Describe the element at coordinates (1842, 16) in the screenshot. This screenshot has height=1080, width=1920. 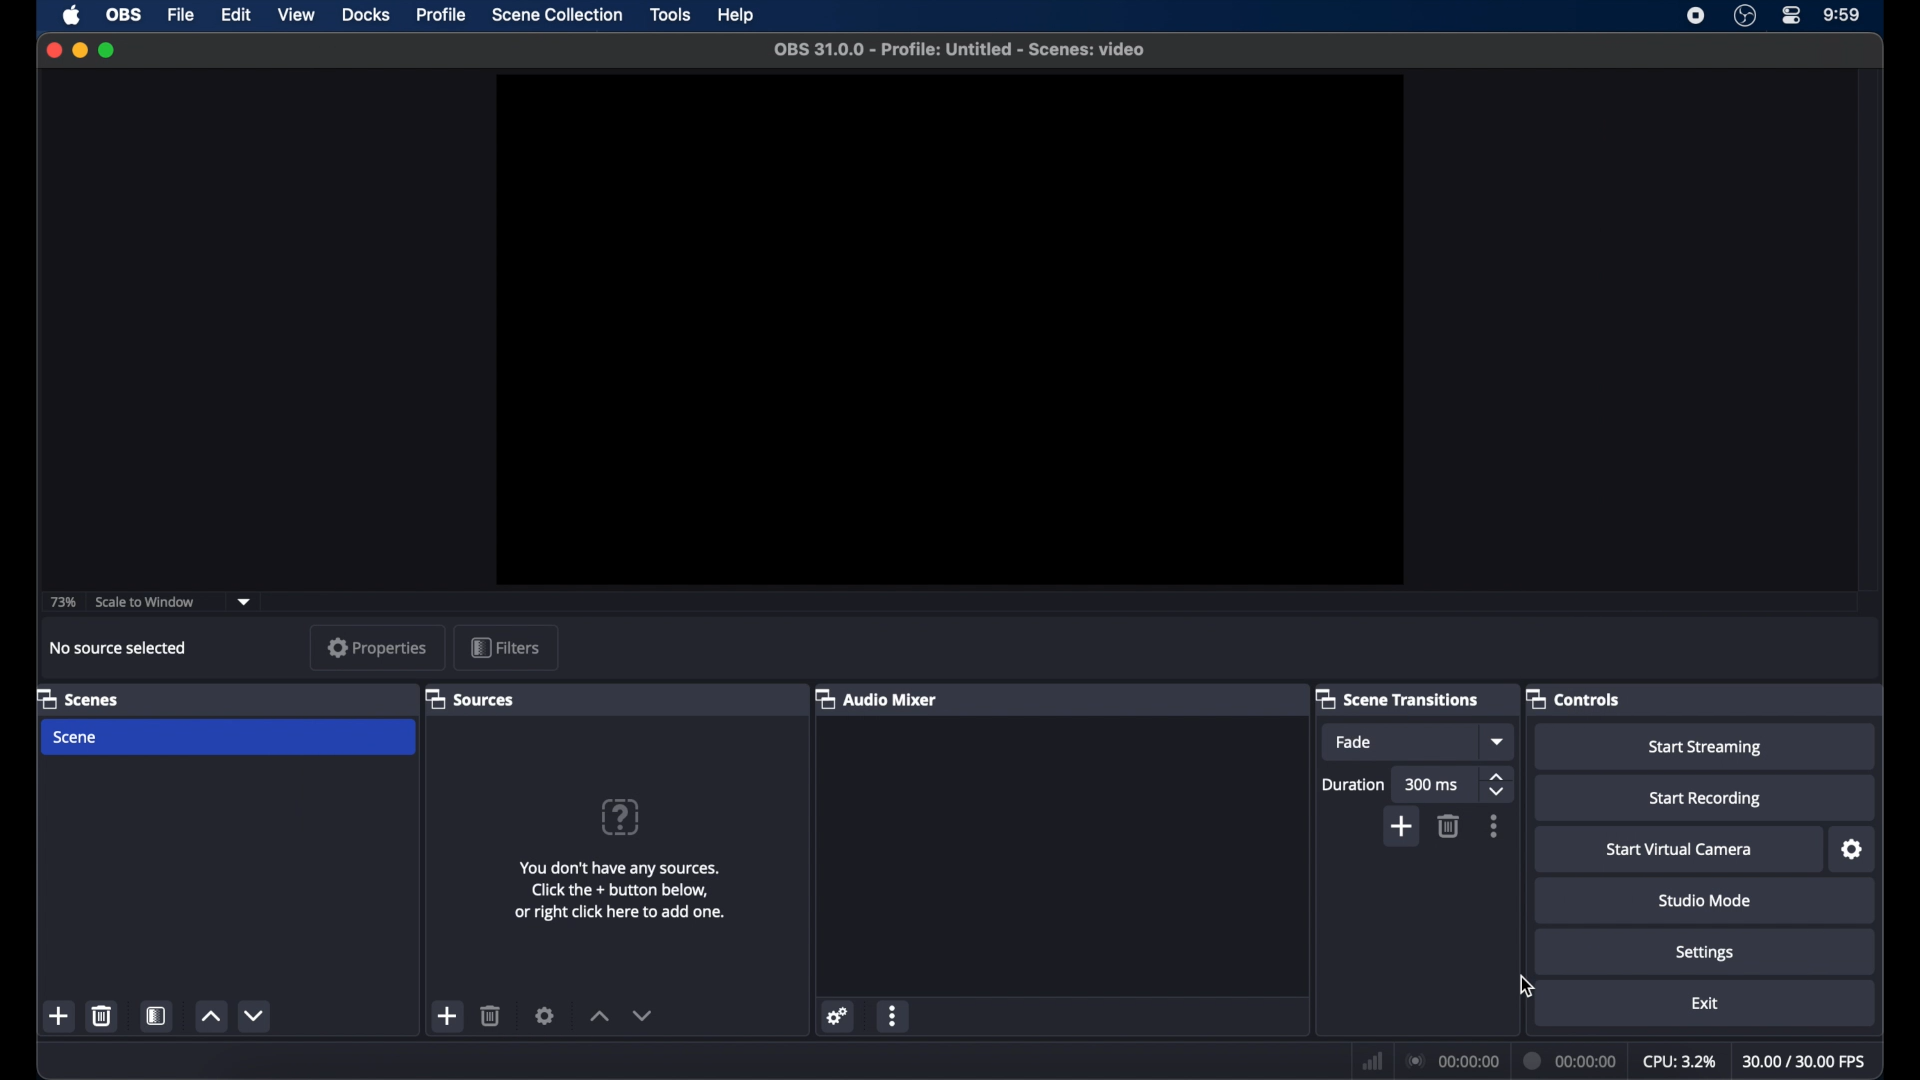
I see `time` at that location.